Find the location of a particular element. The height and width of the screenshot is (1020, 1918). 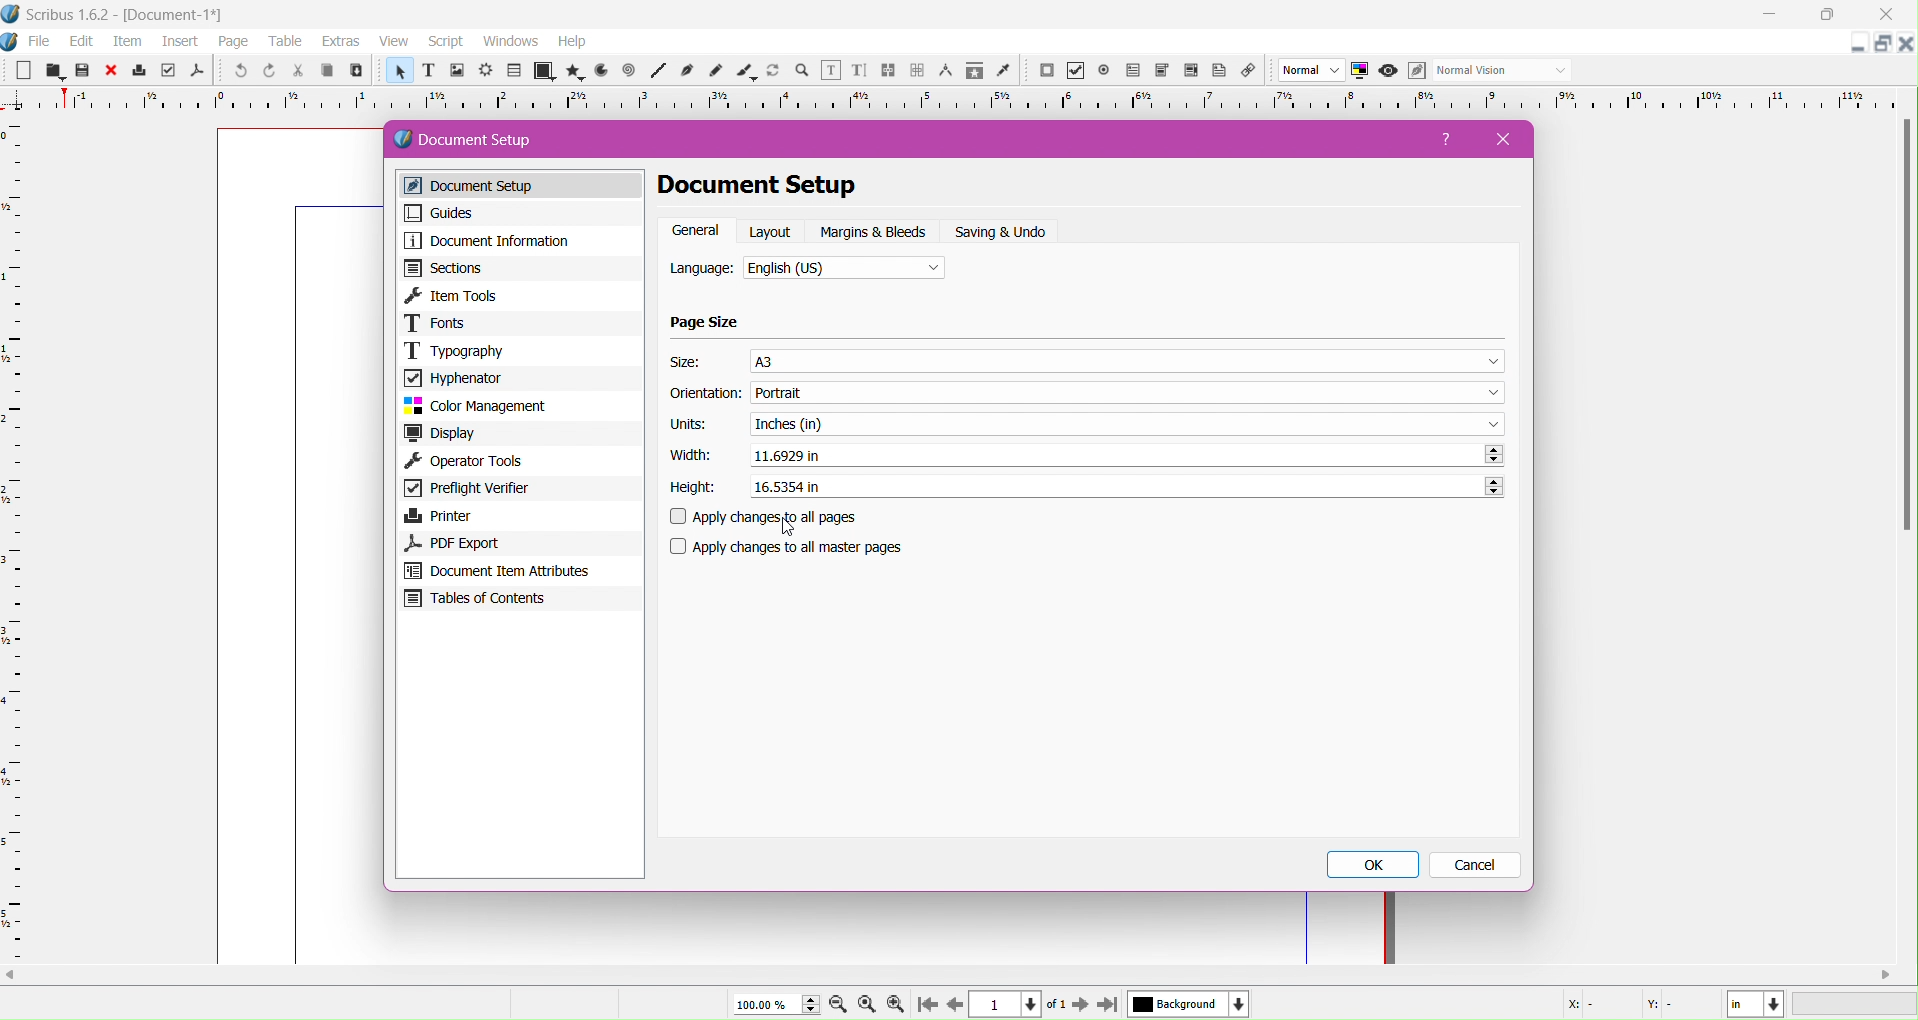

Size is located at coordinates (689, 362).